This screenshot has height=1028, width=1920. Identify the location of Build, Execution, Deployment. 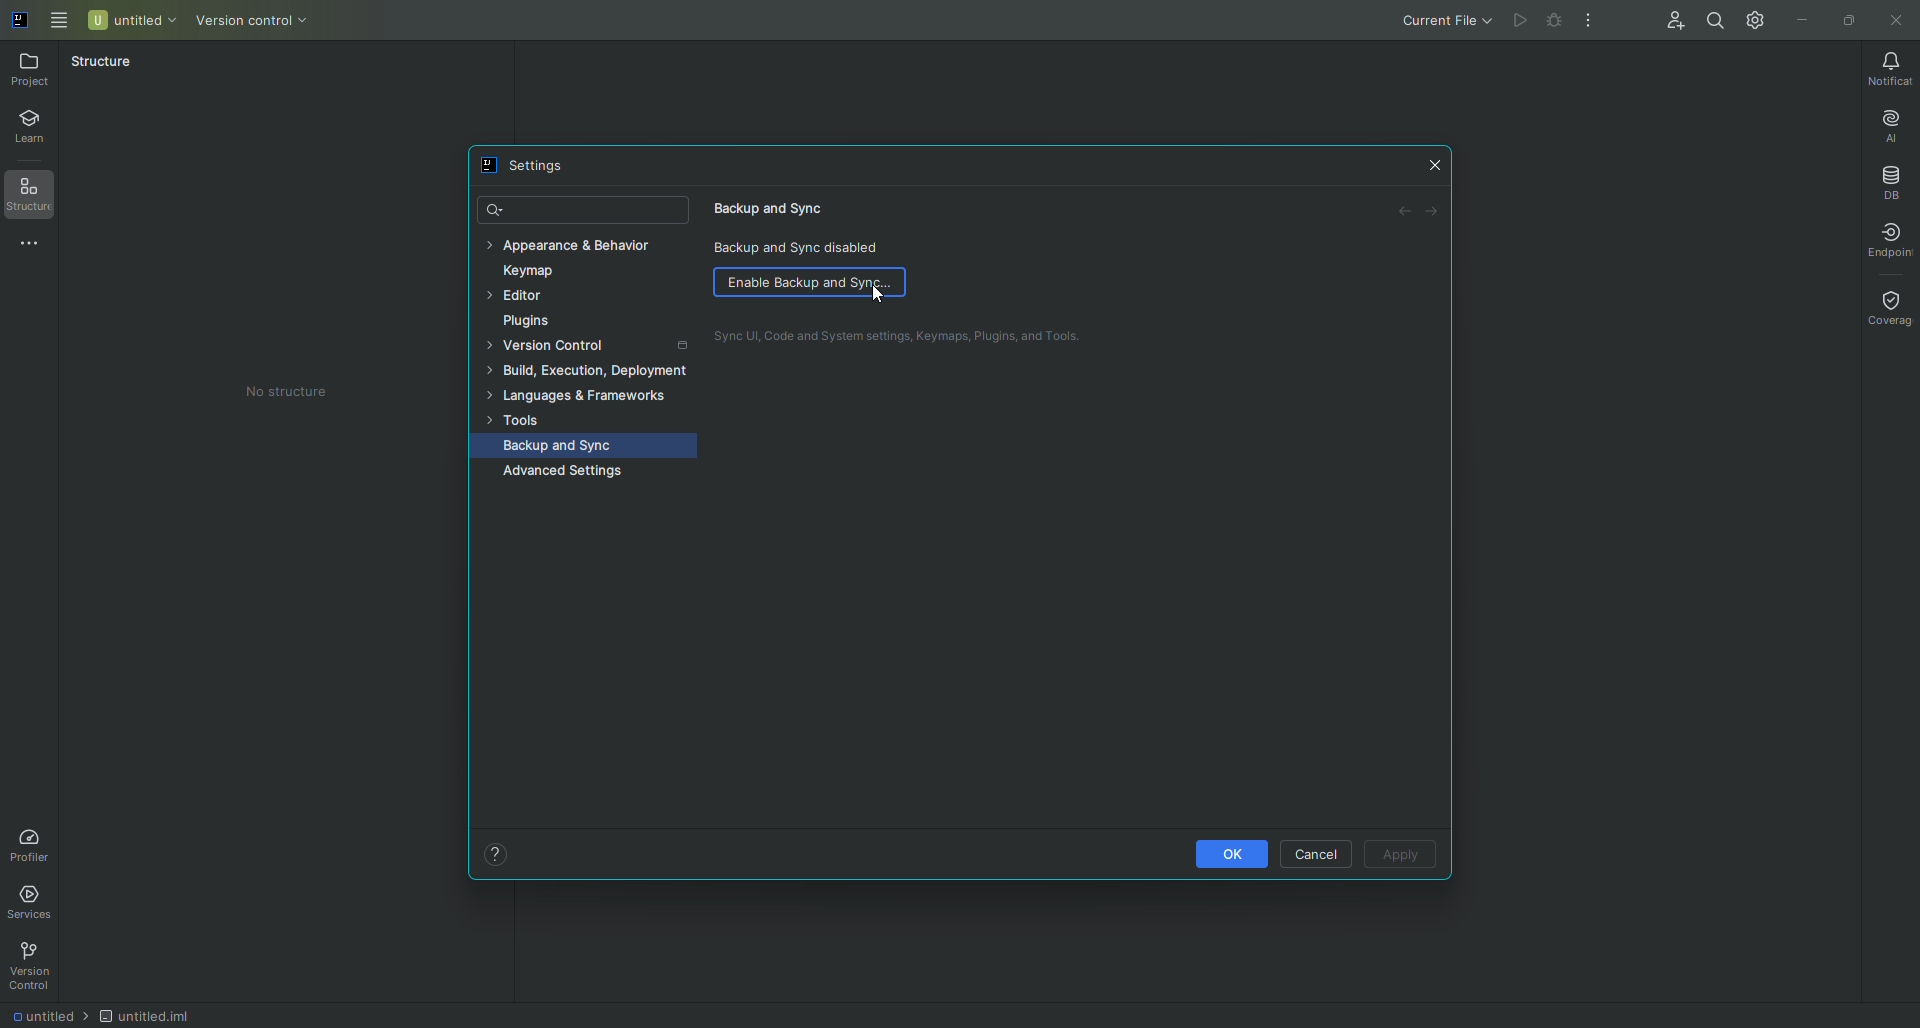
(597, 371).